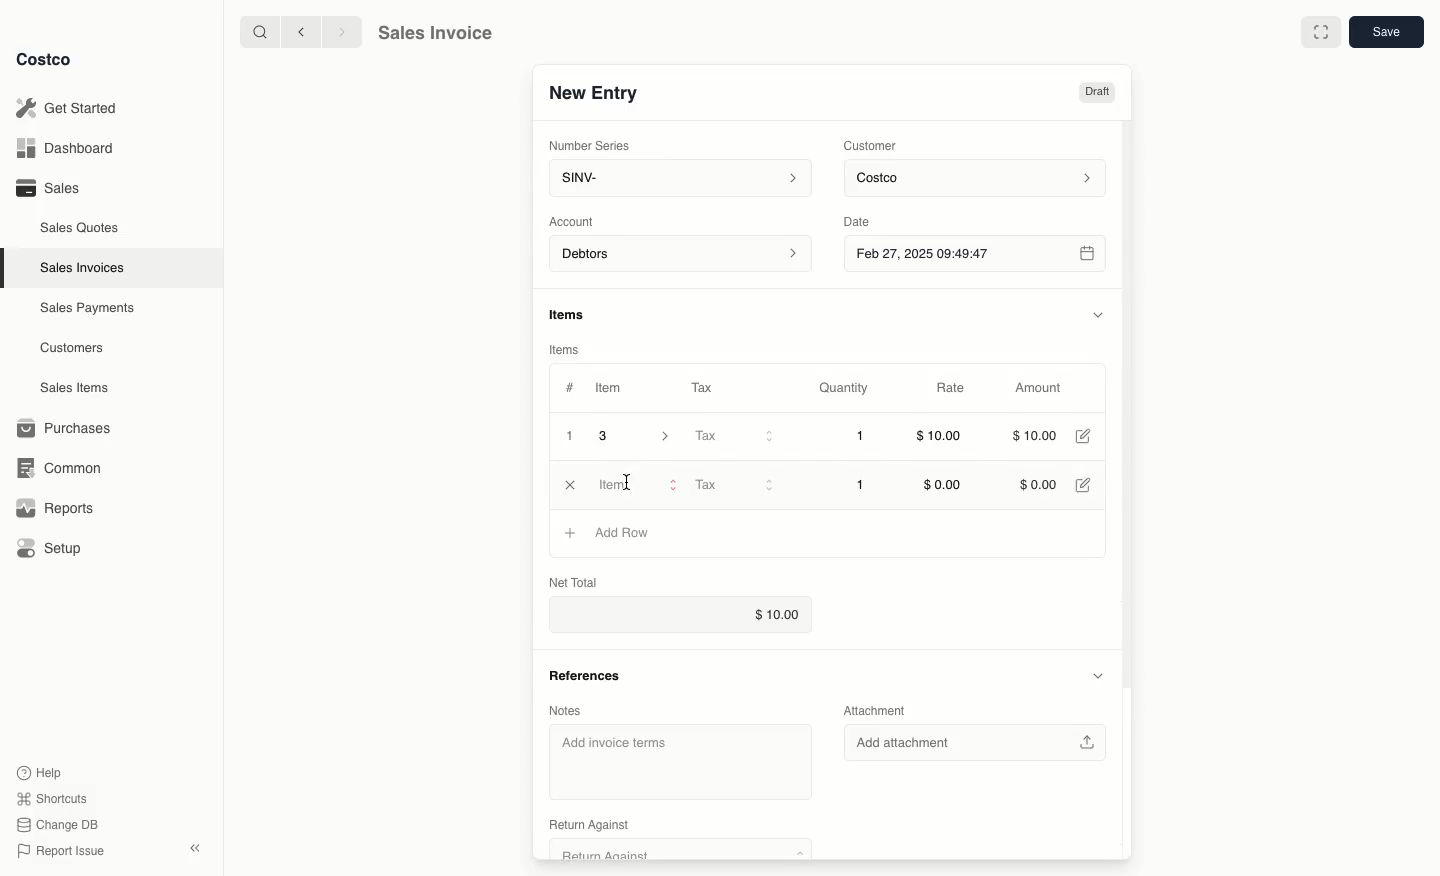  I want to click on 1, so click(862, 438).